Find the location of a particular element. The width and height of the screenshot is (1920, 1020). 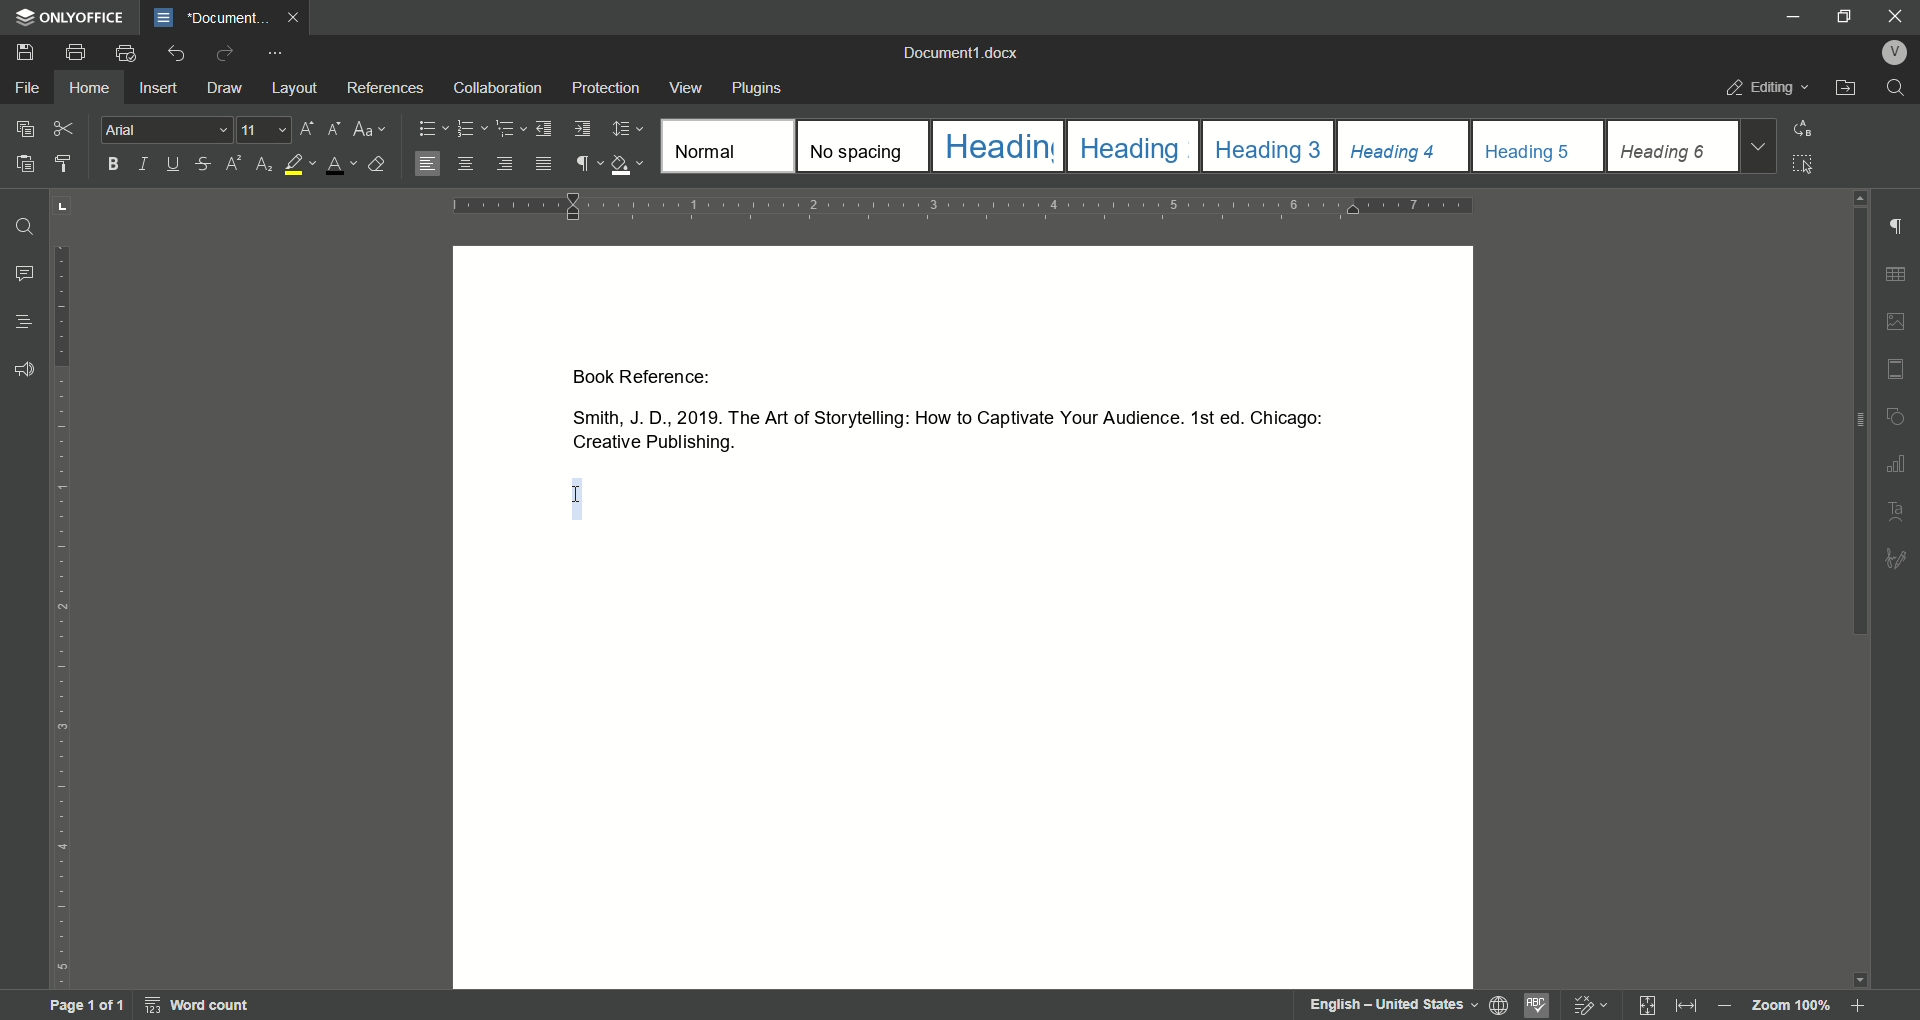

mouse pointer is located at coordinates (574, 498).